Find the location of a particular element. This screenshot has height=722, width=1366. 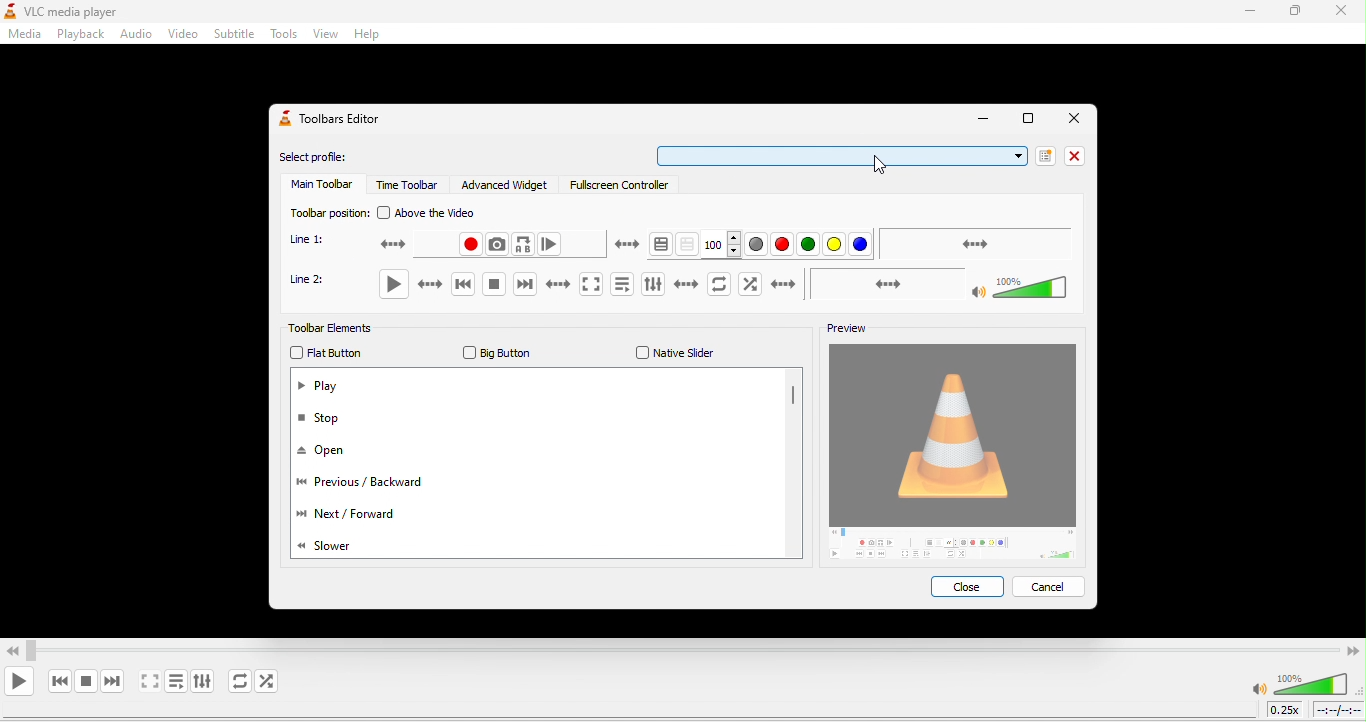

click to toggle between loop all is located at coordinates (720, 285).